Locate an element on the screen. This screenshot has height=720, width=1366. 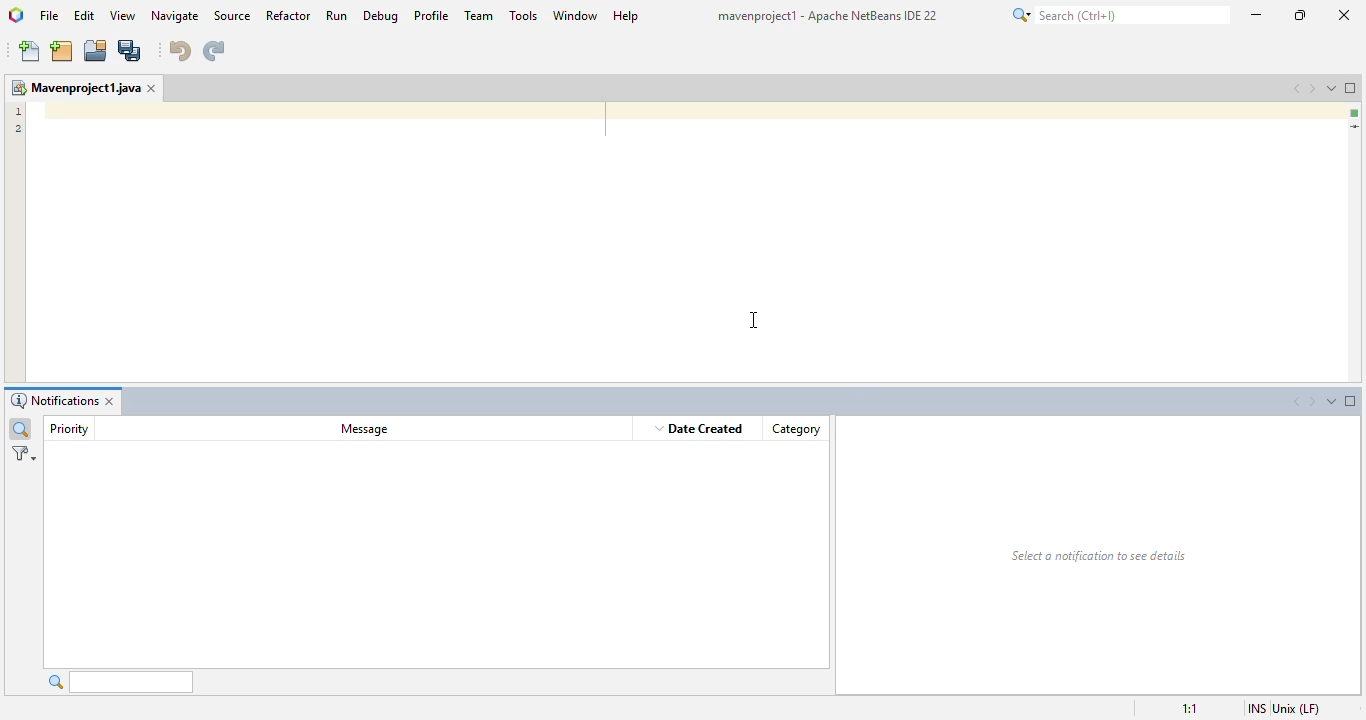
cursor is located at coordinates (754, 320).